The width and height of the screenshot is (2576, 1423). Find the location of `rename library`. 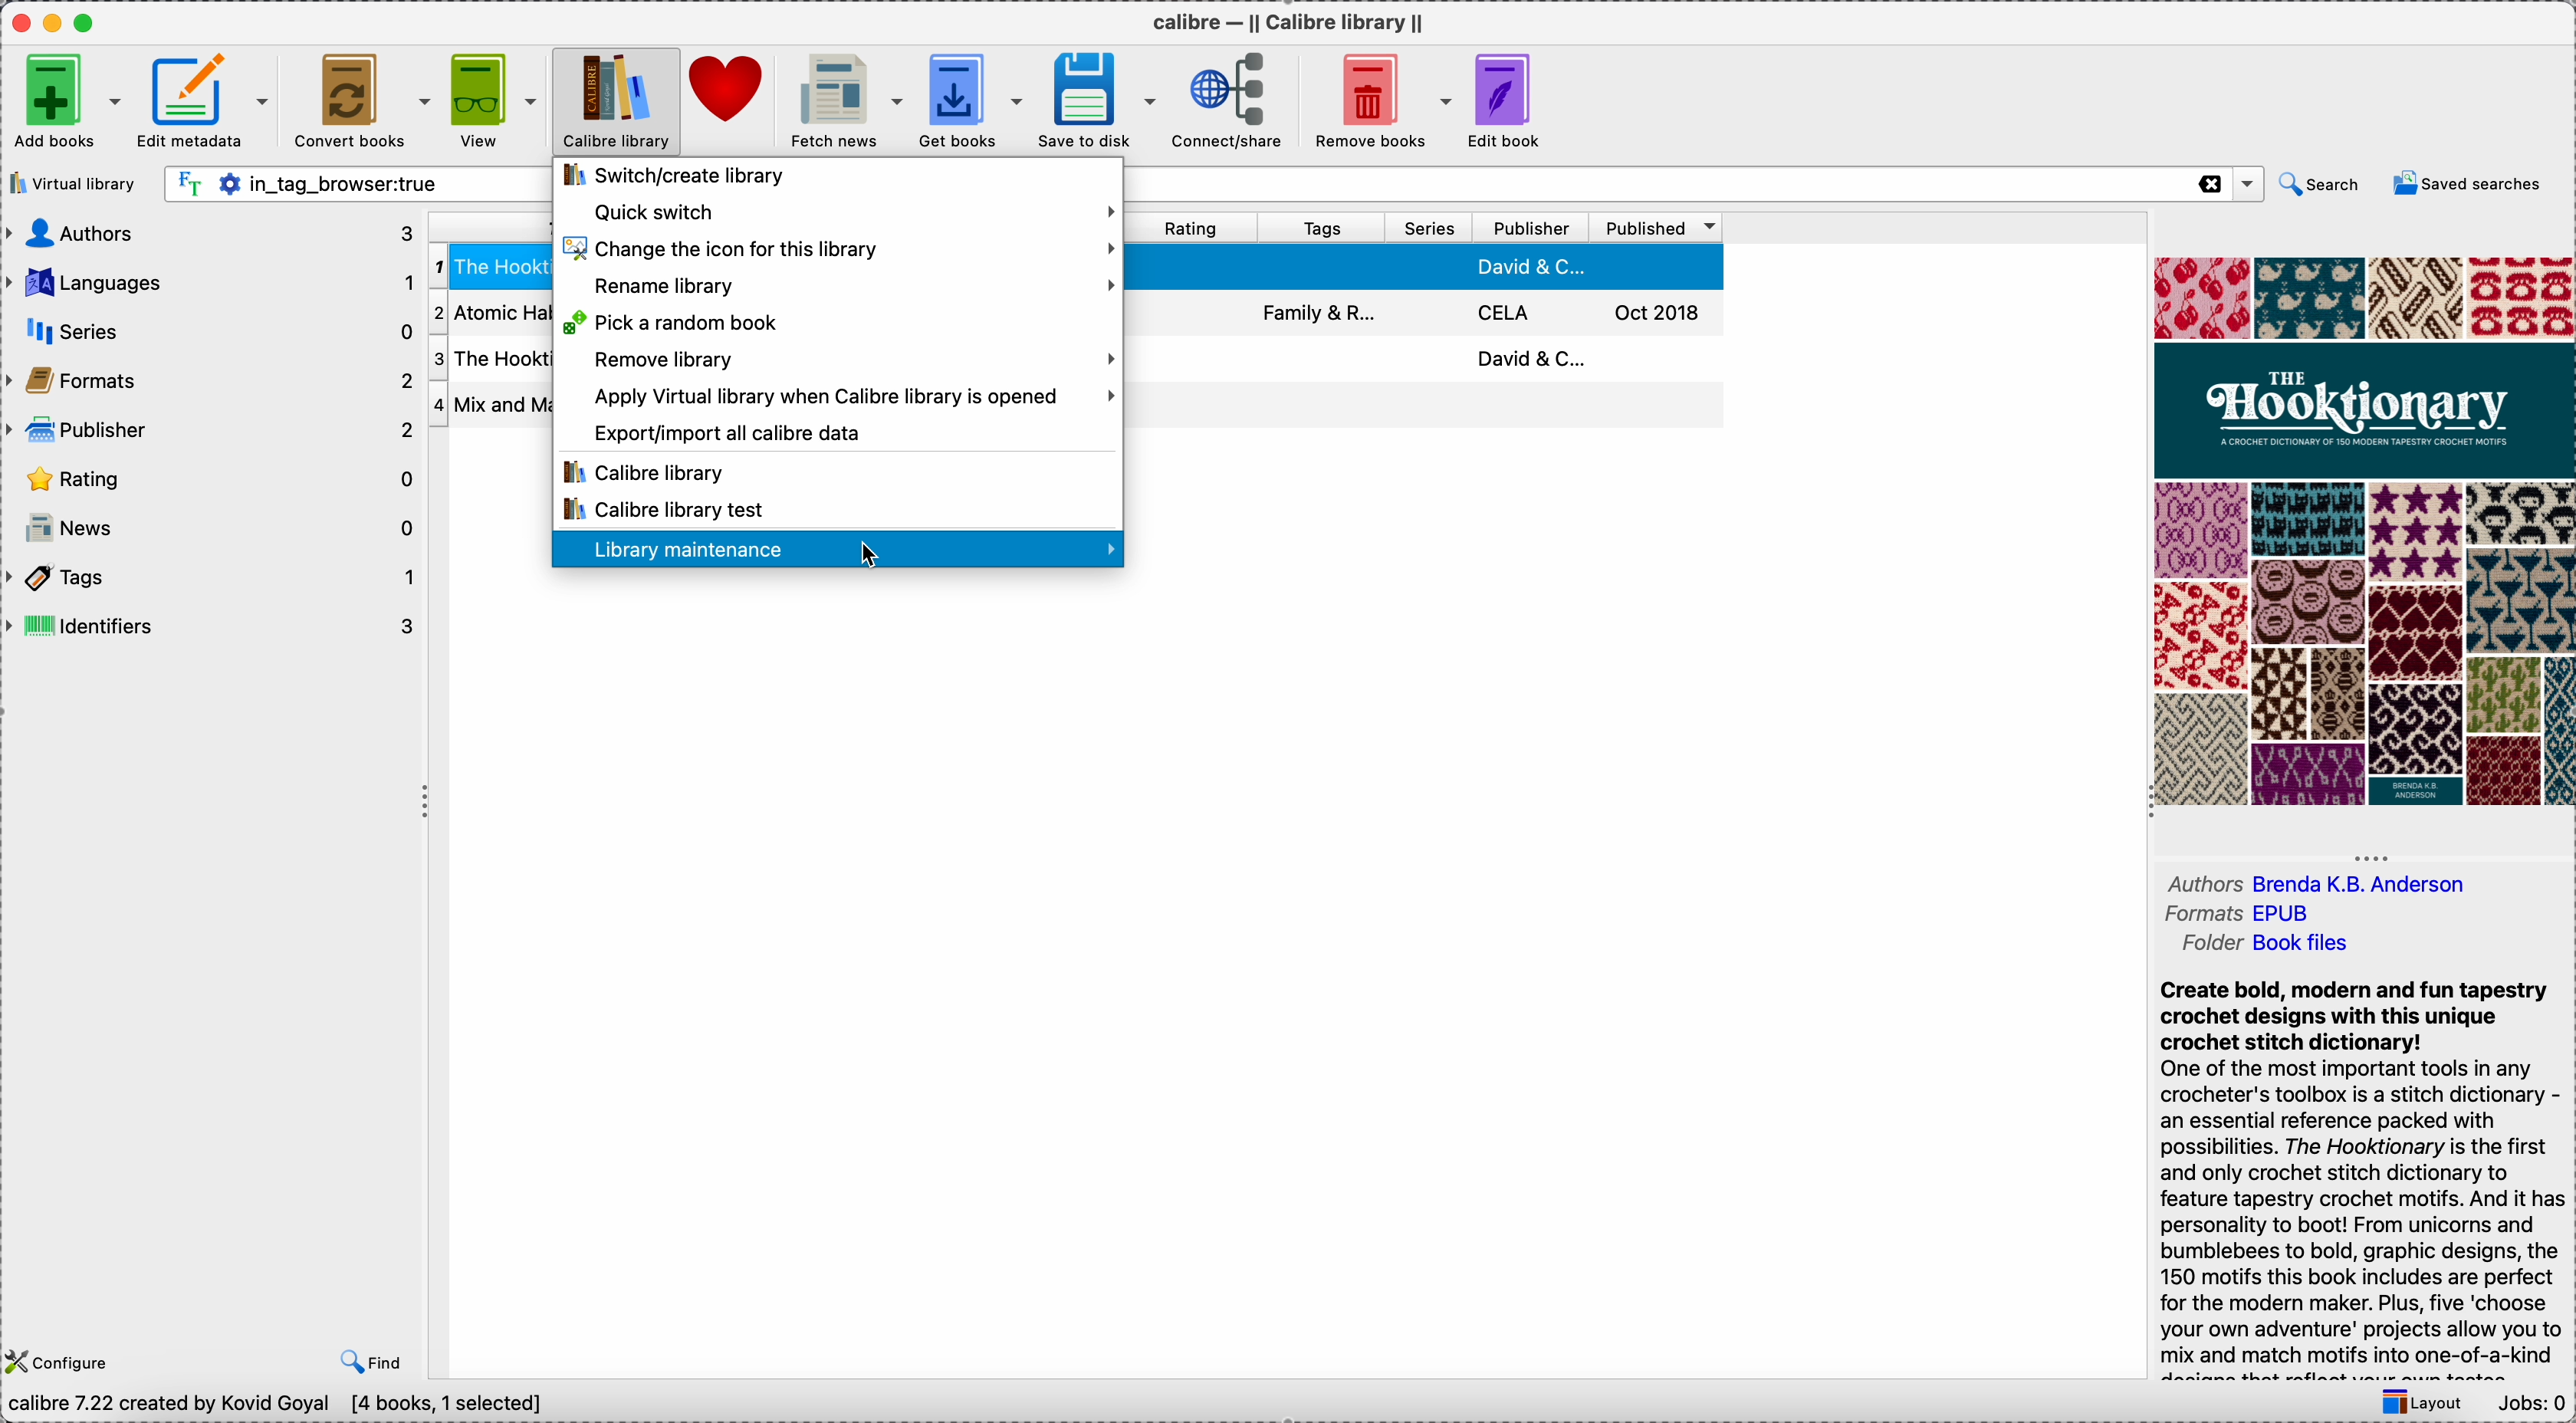

rename library is located at coordinates (858, 287).